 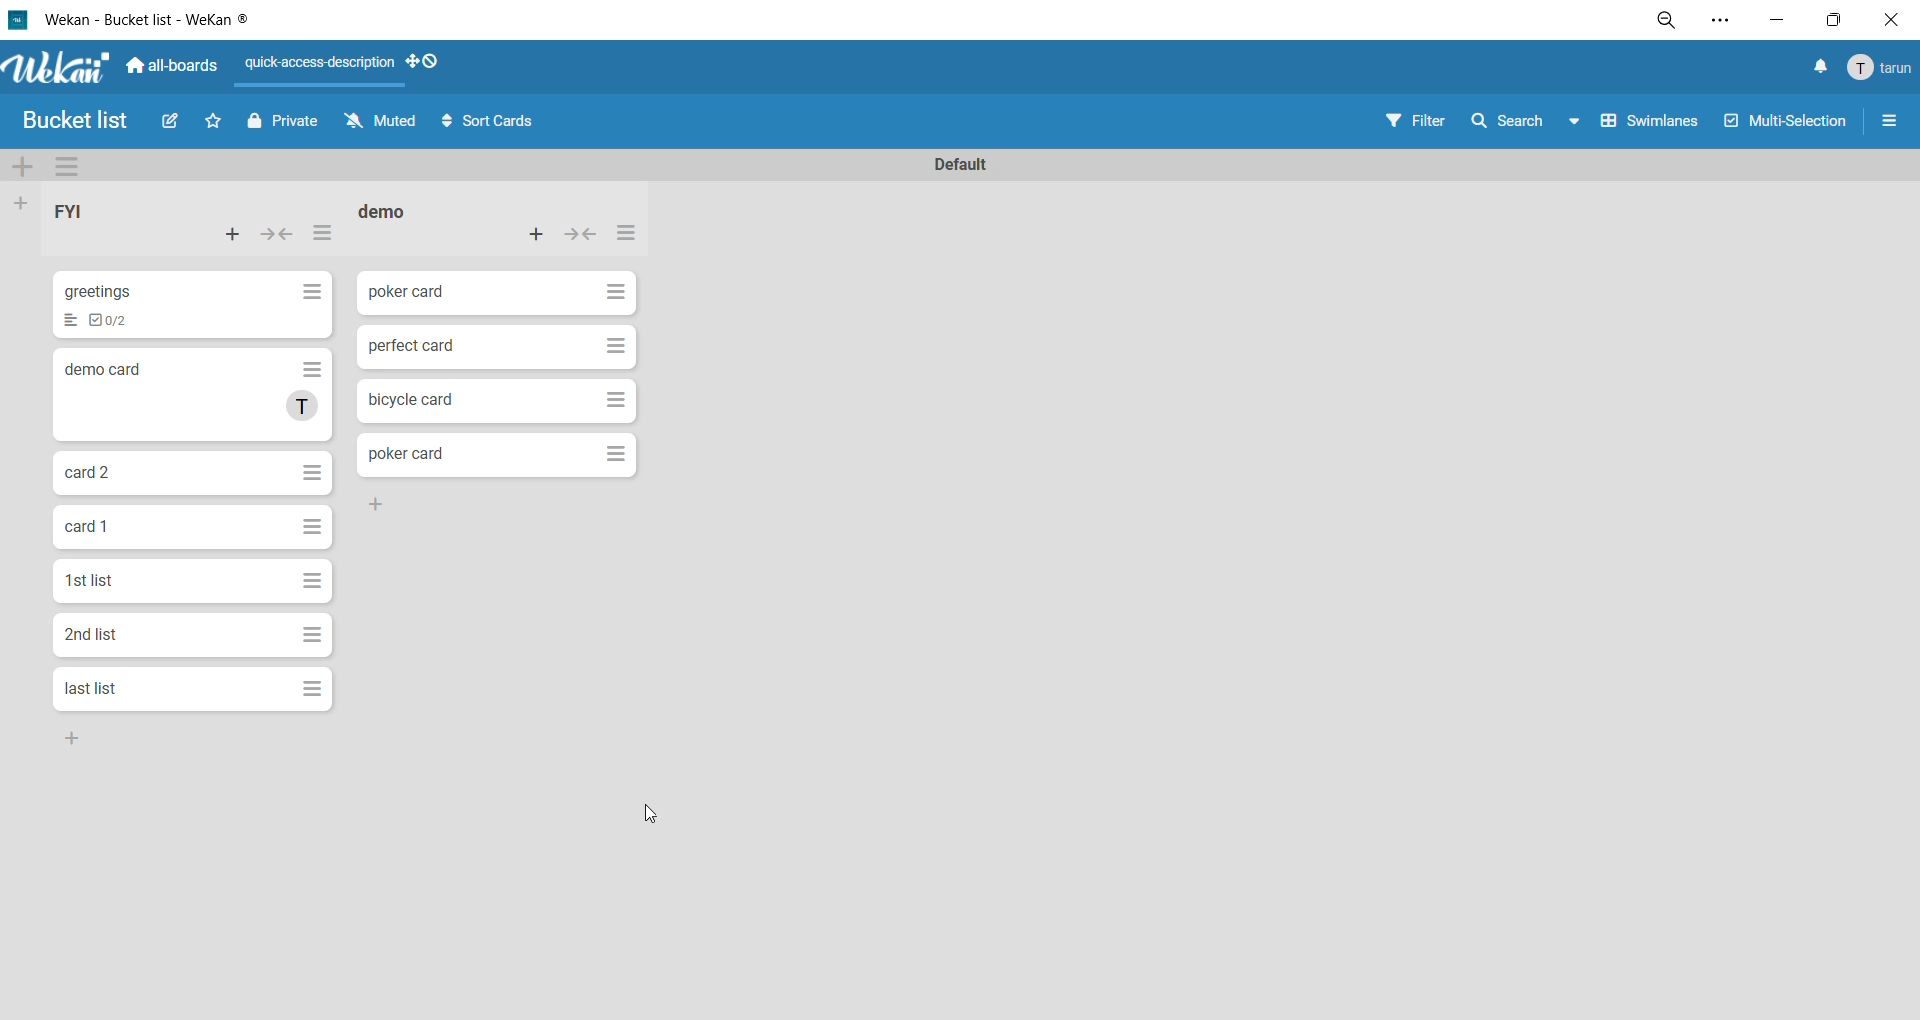 What do you see at coordinates (1888, 20) in the screenshot?
I see `close` at bounding box center [1888, 20].